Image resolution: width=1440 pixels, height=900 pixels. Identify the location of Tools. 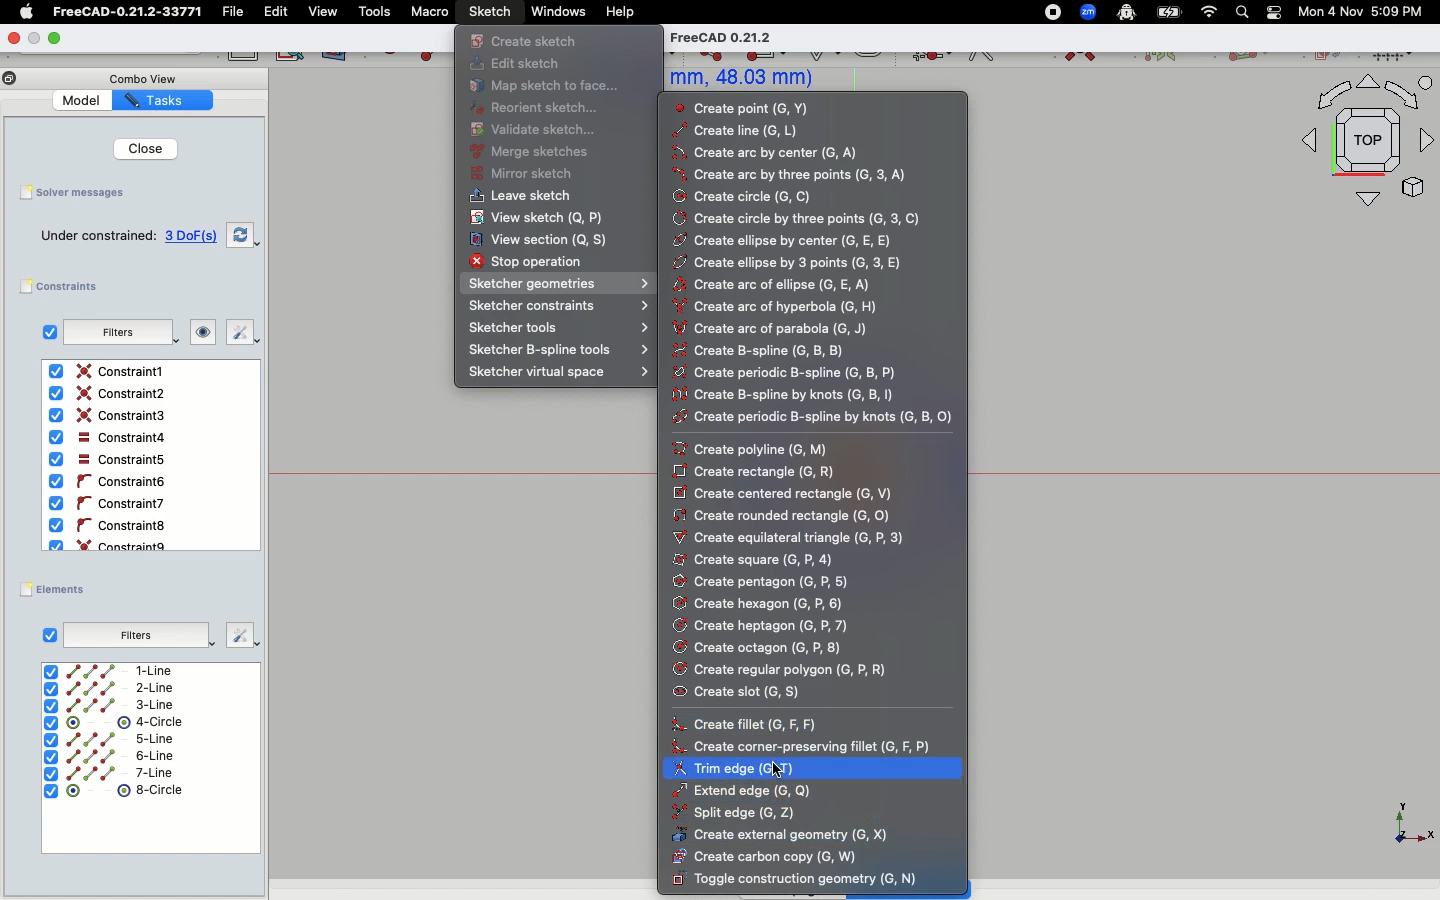
(374, 13).